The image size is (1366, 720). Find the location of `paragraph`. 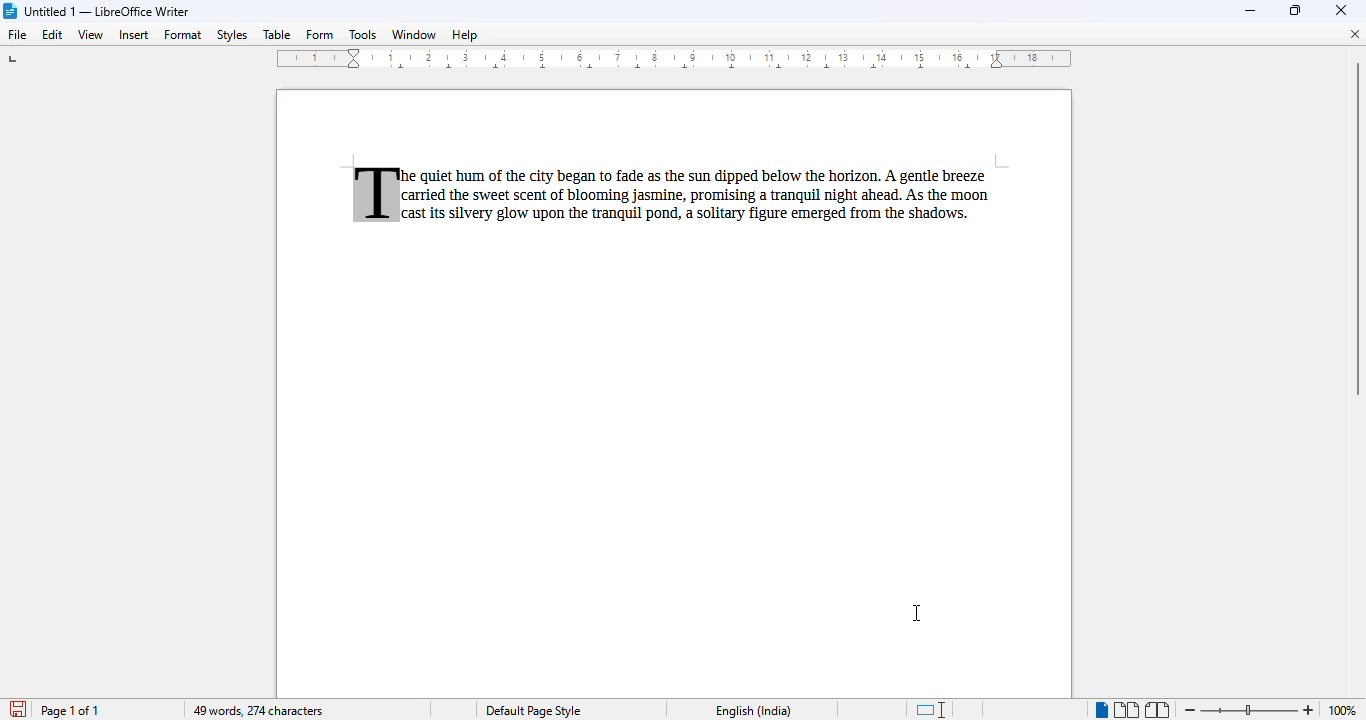

paragraph is located at coordinates (701, 197).